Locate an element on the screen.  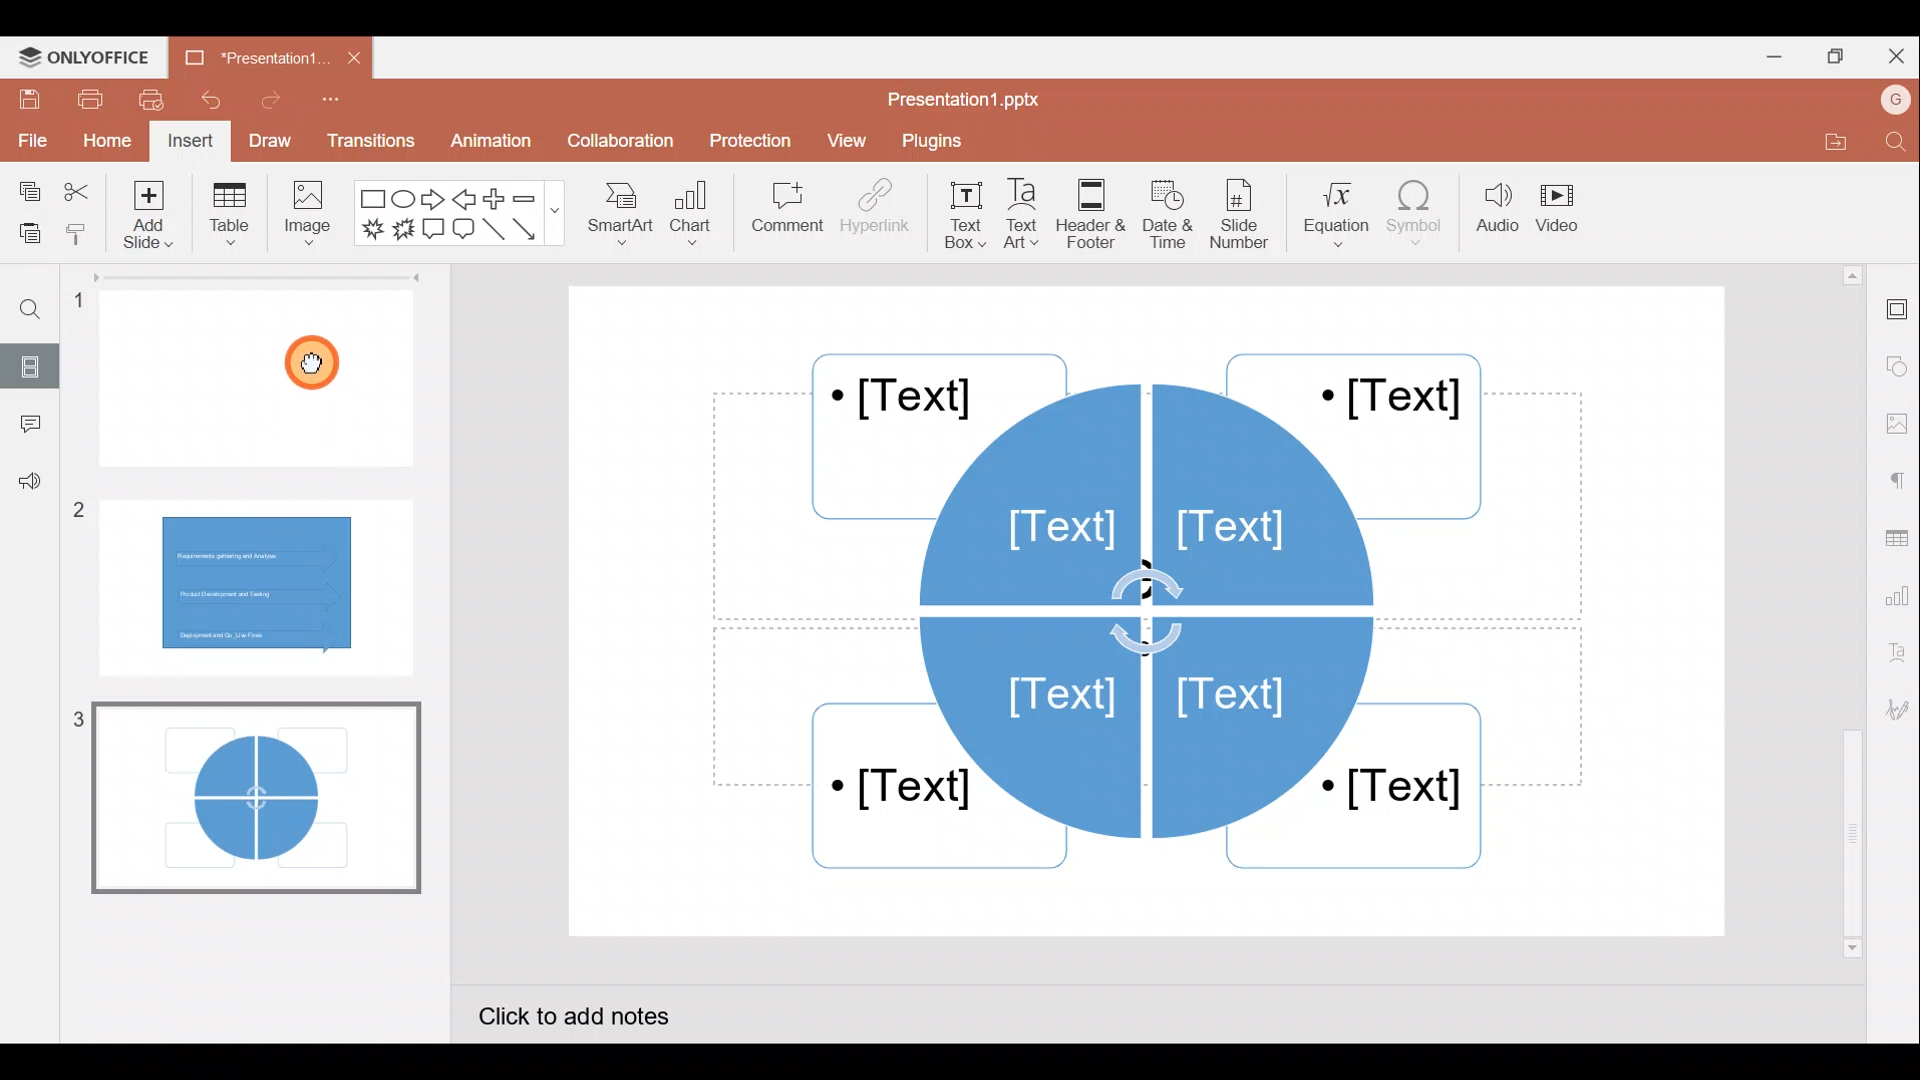
Signature settings is located at coordinates (1894, 710).